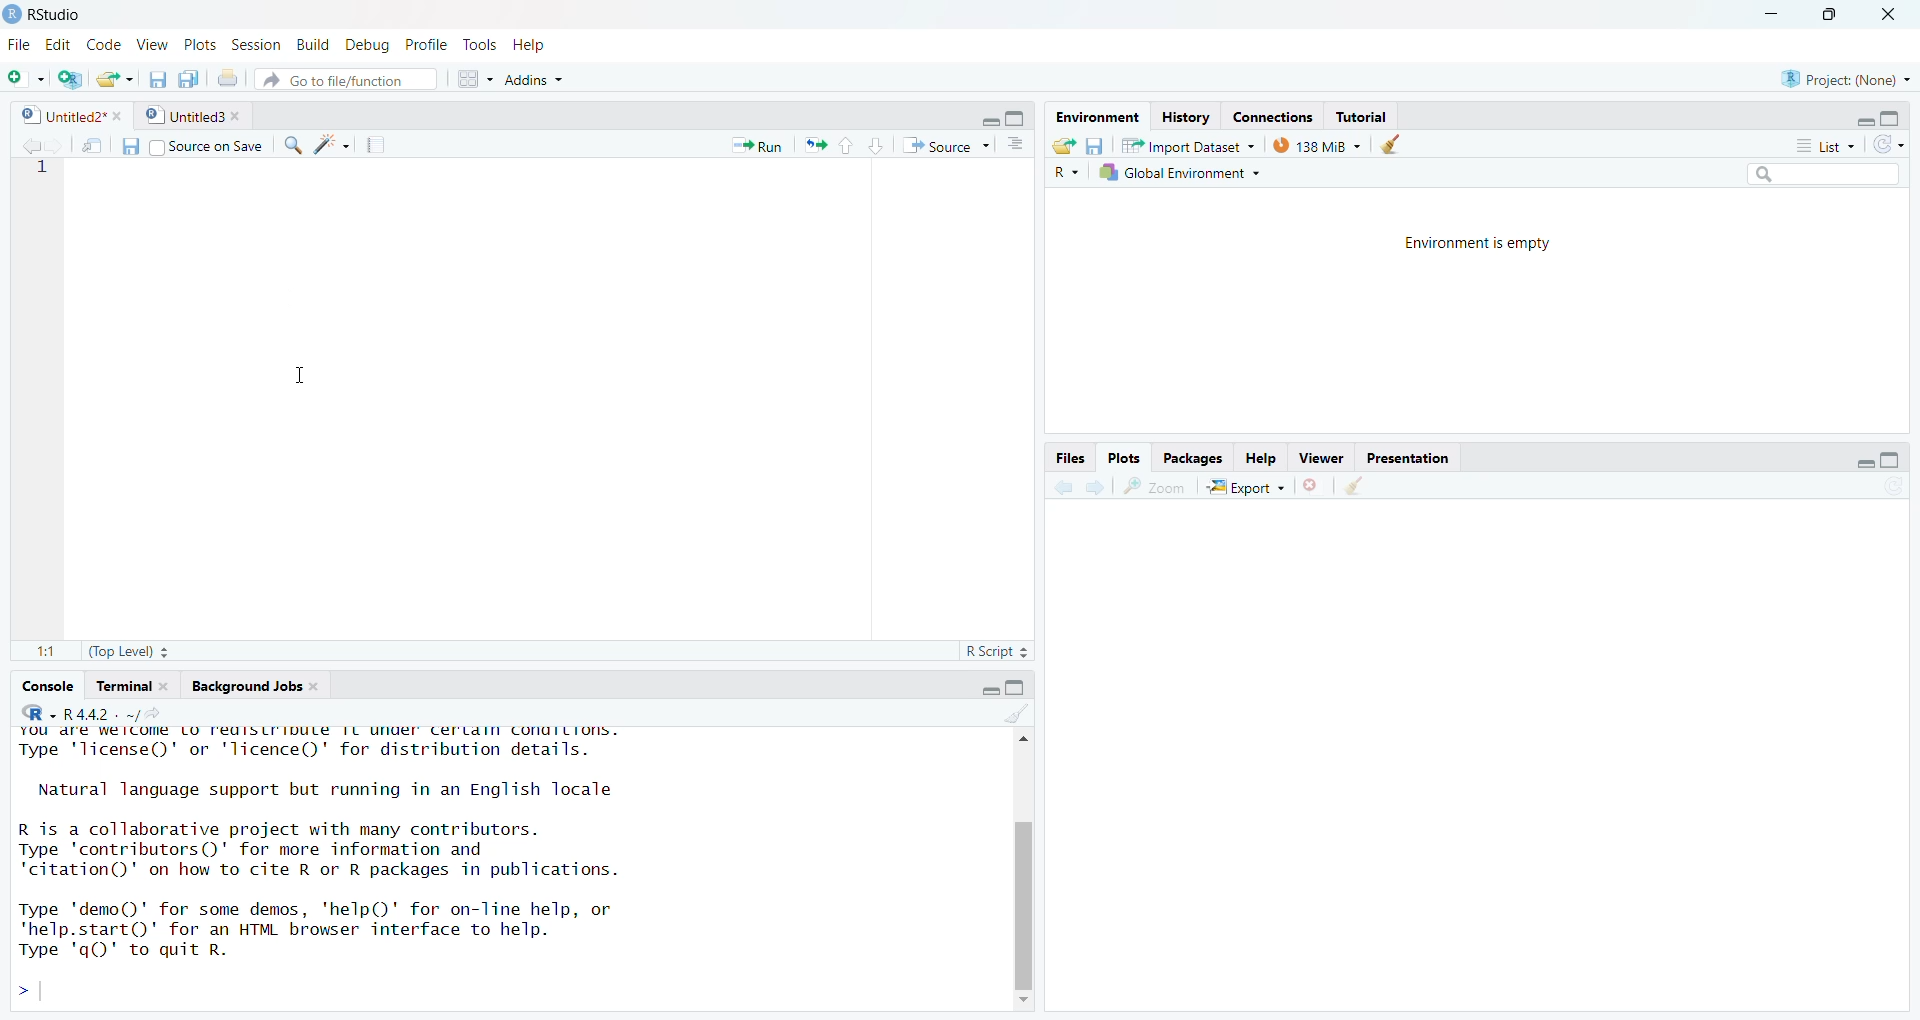 This screenshot has width=1920, height=1020. Describe the element at coordinates (1240, 487) in the screenshot. I see `Export ` at that location.